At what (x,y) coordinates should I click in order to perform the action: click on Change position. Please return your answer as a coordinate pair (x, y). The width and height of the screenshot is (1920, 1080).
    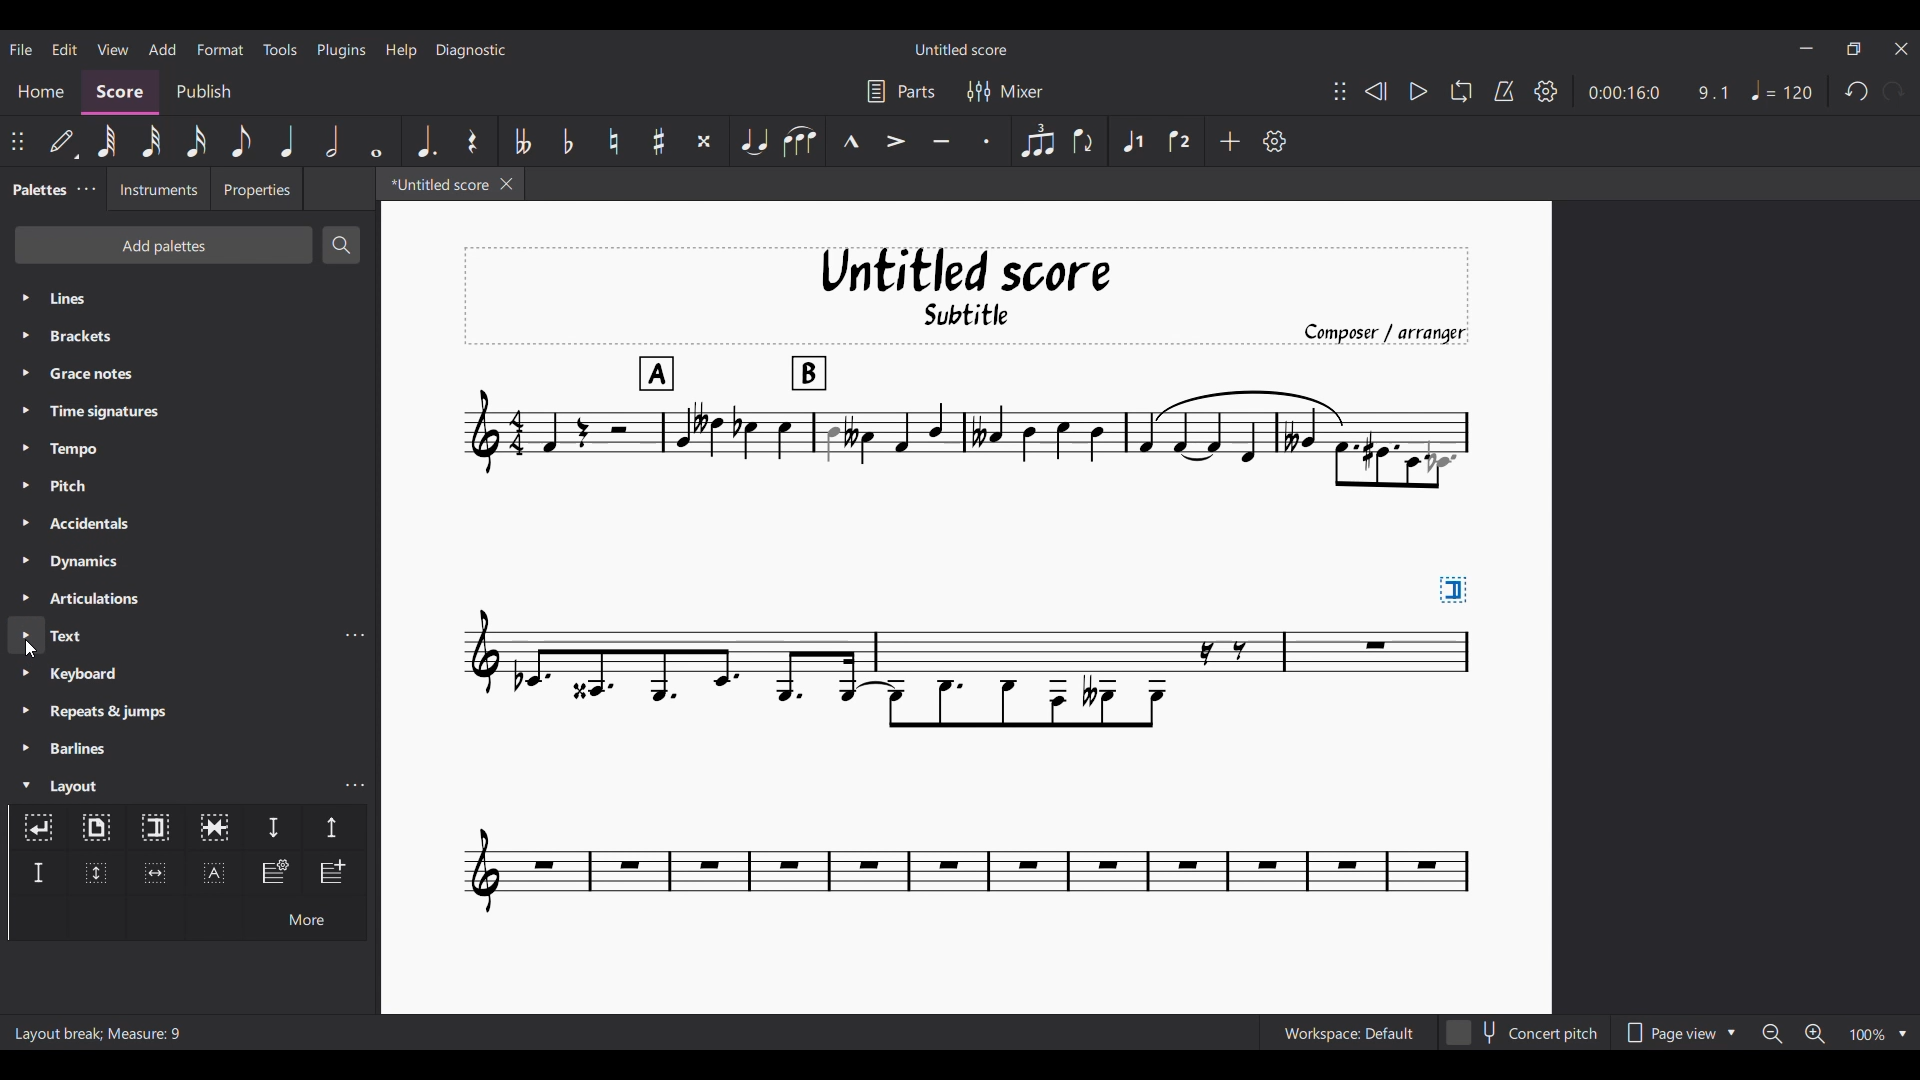
    Looking at the image, I should click on (17, 141).